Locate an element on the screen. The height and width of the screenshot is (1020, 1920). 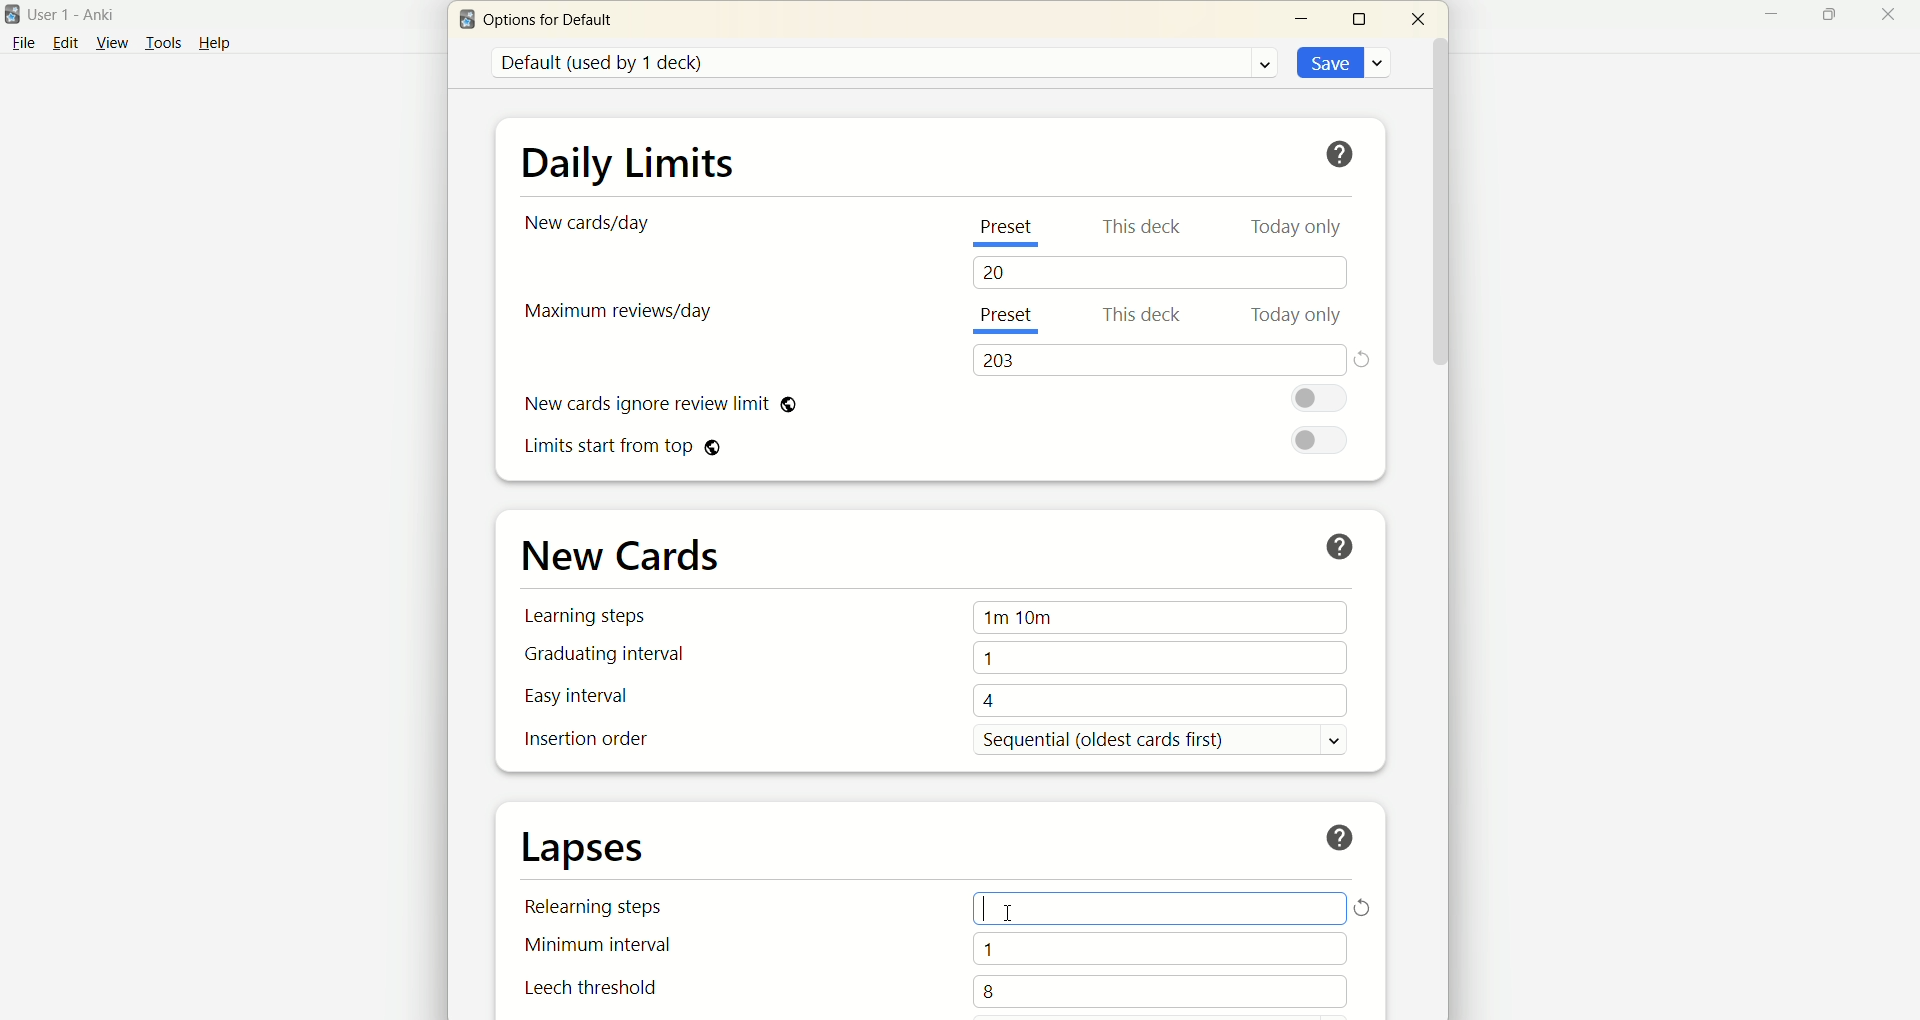
maximum reviews/day is located at coordinates (622, 315).